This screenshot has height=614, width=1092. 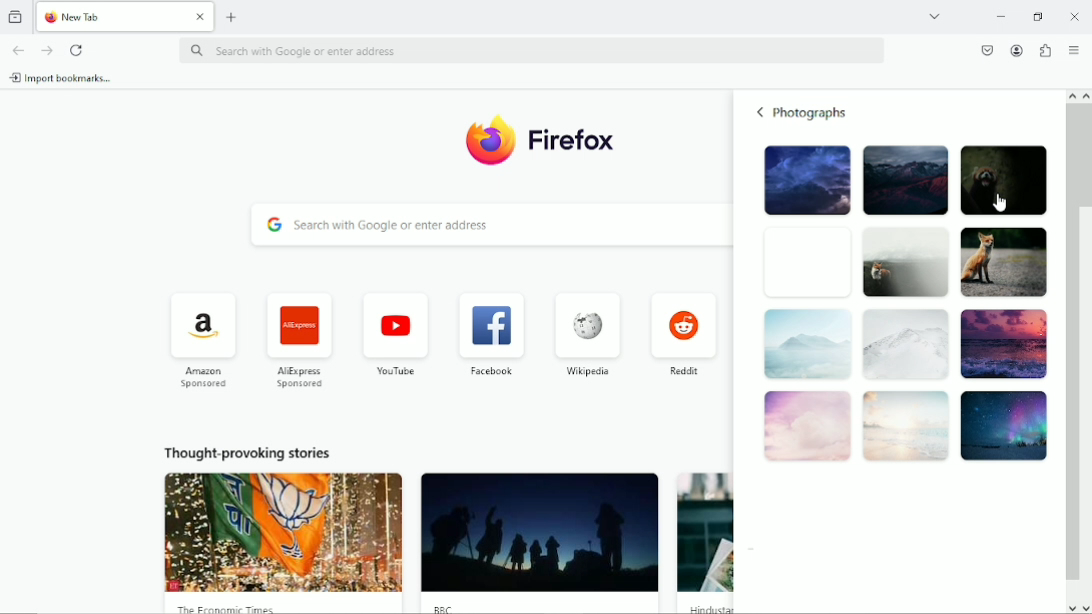 What do you see at coordinates (296, 340) in the screenshot?
I see `AliExpress` at bounding box center [296, 340].